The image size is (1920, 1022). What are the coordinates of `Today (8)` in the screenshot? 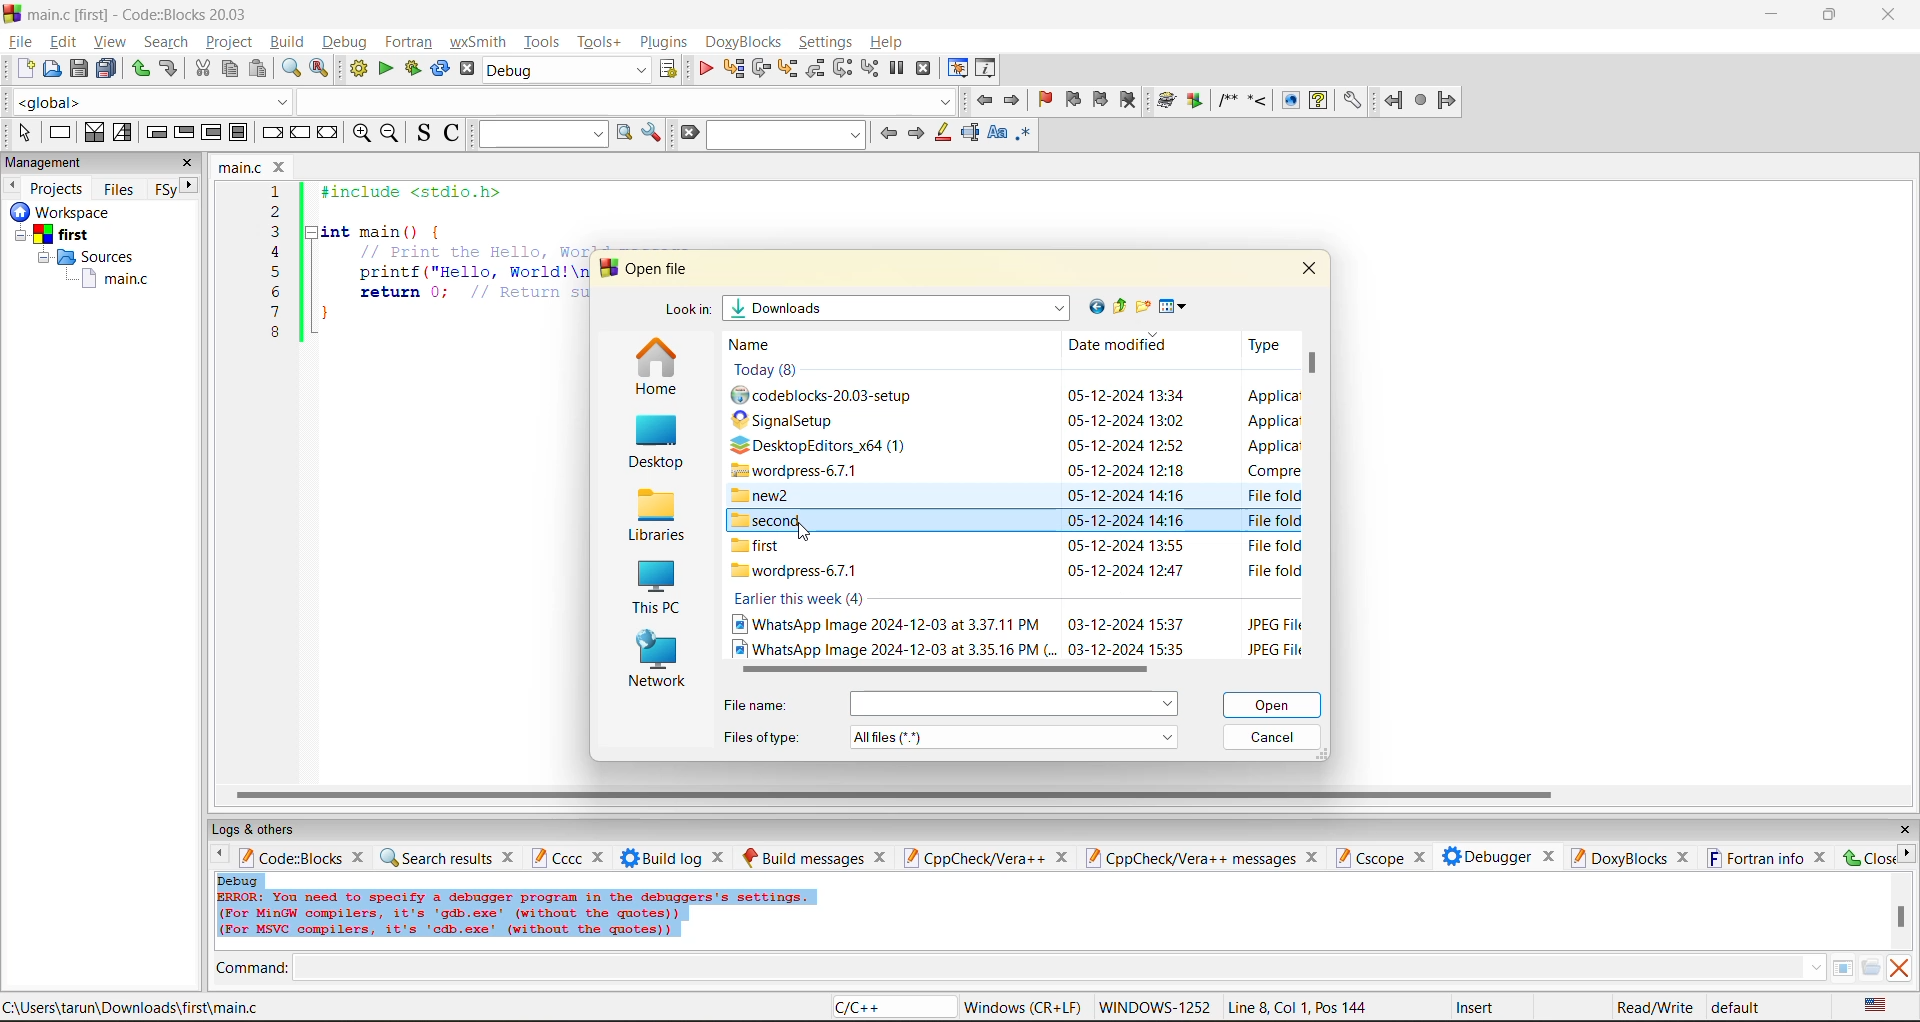 It's located at (772, 370).